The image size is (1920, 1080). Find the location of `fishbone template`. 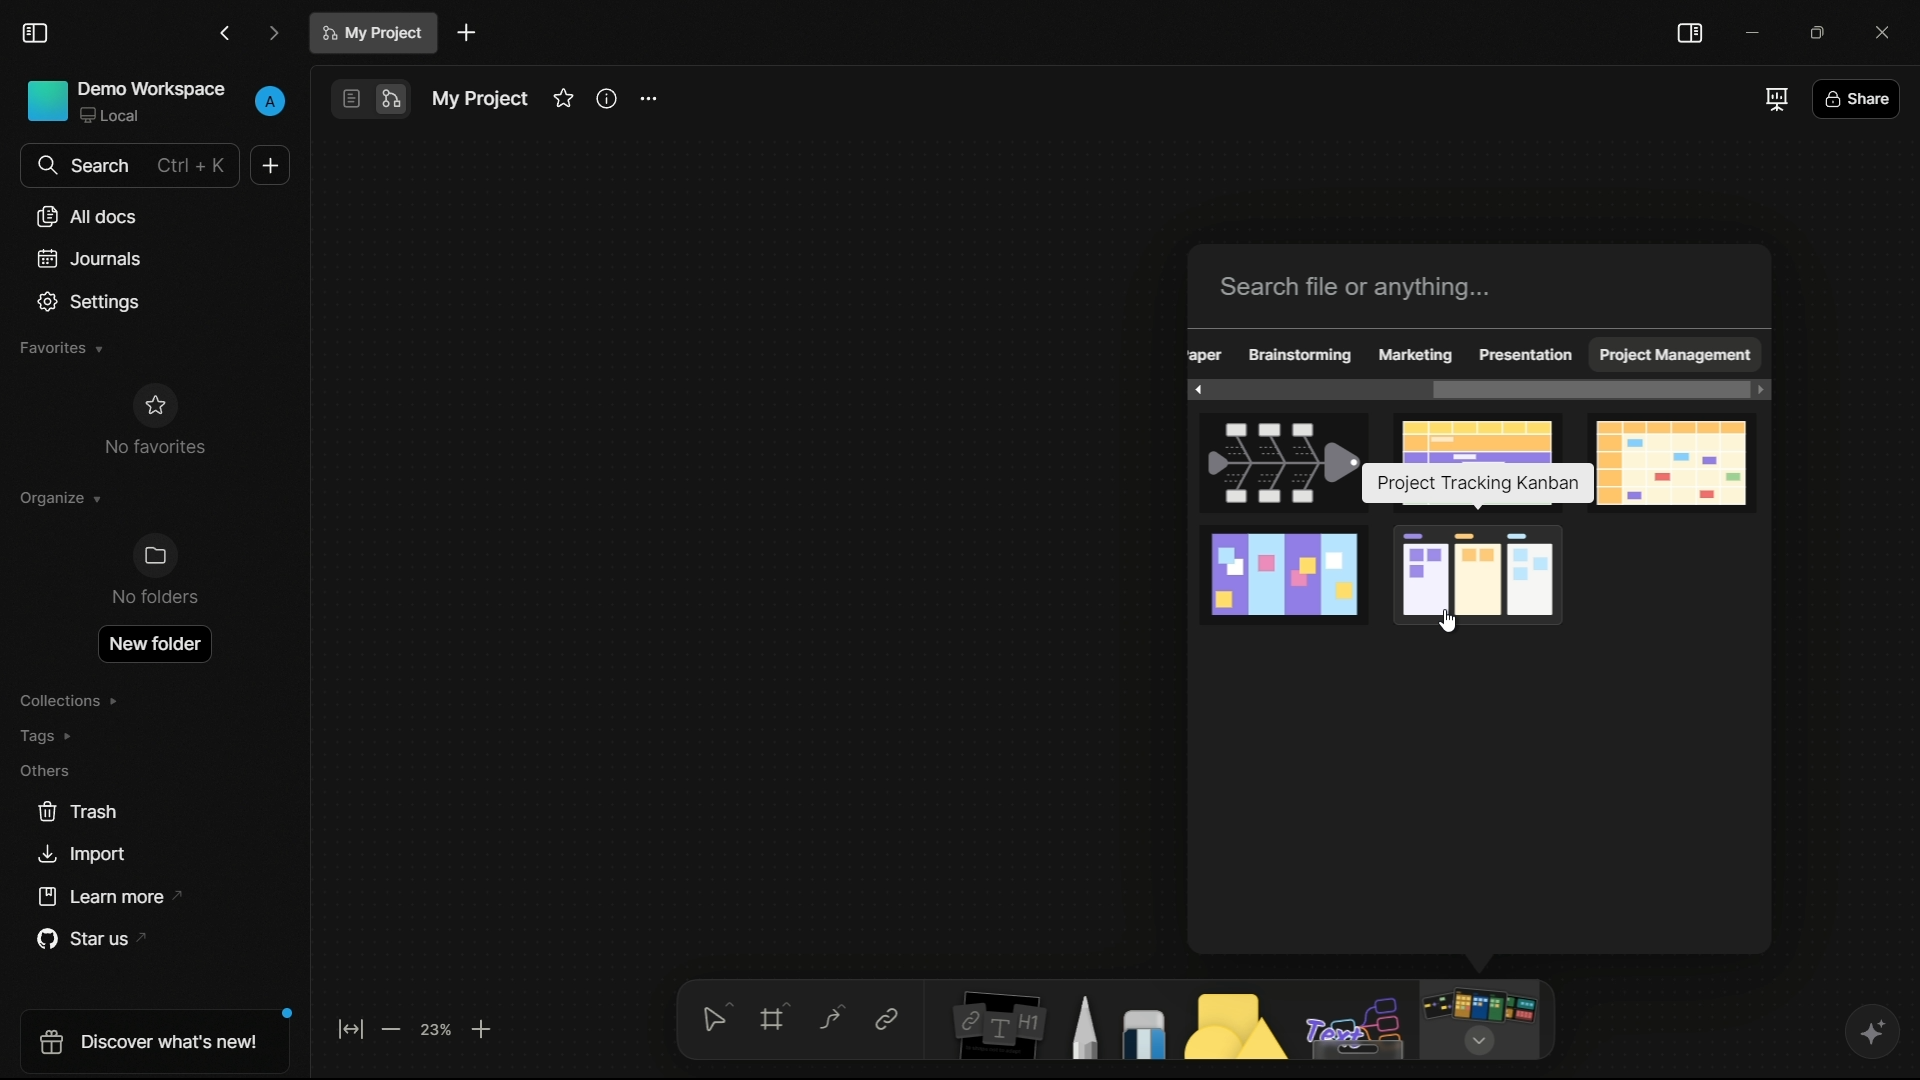

fishbone template is located at coordinates (1280, 466).